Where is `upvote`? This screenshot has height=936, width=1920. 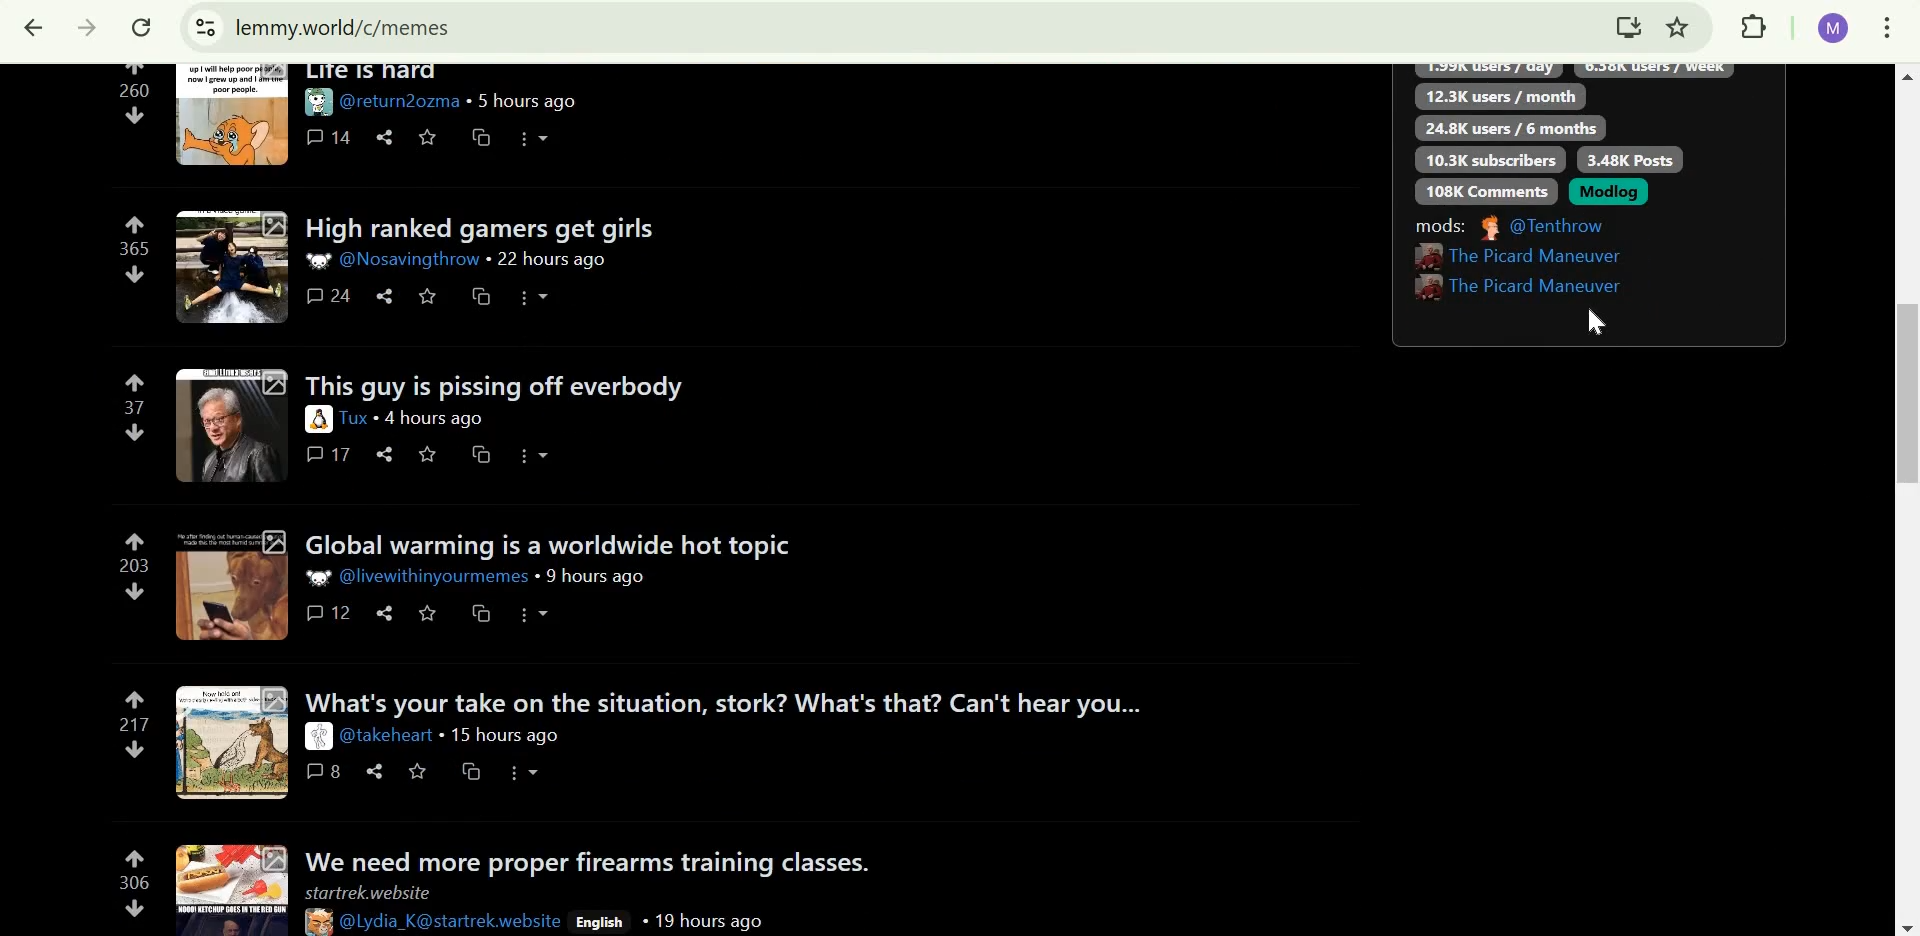 upvote is located at coordinates (133, 70).